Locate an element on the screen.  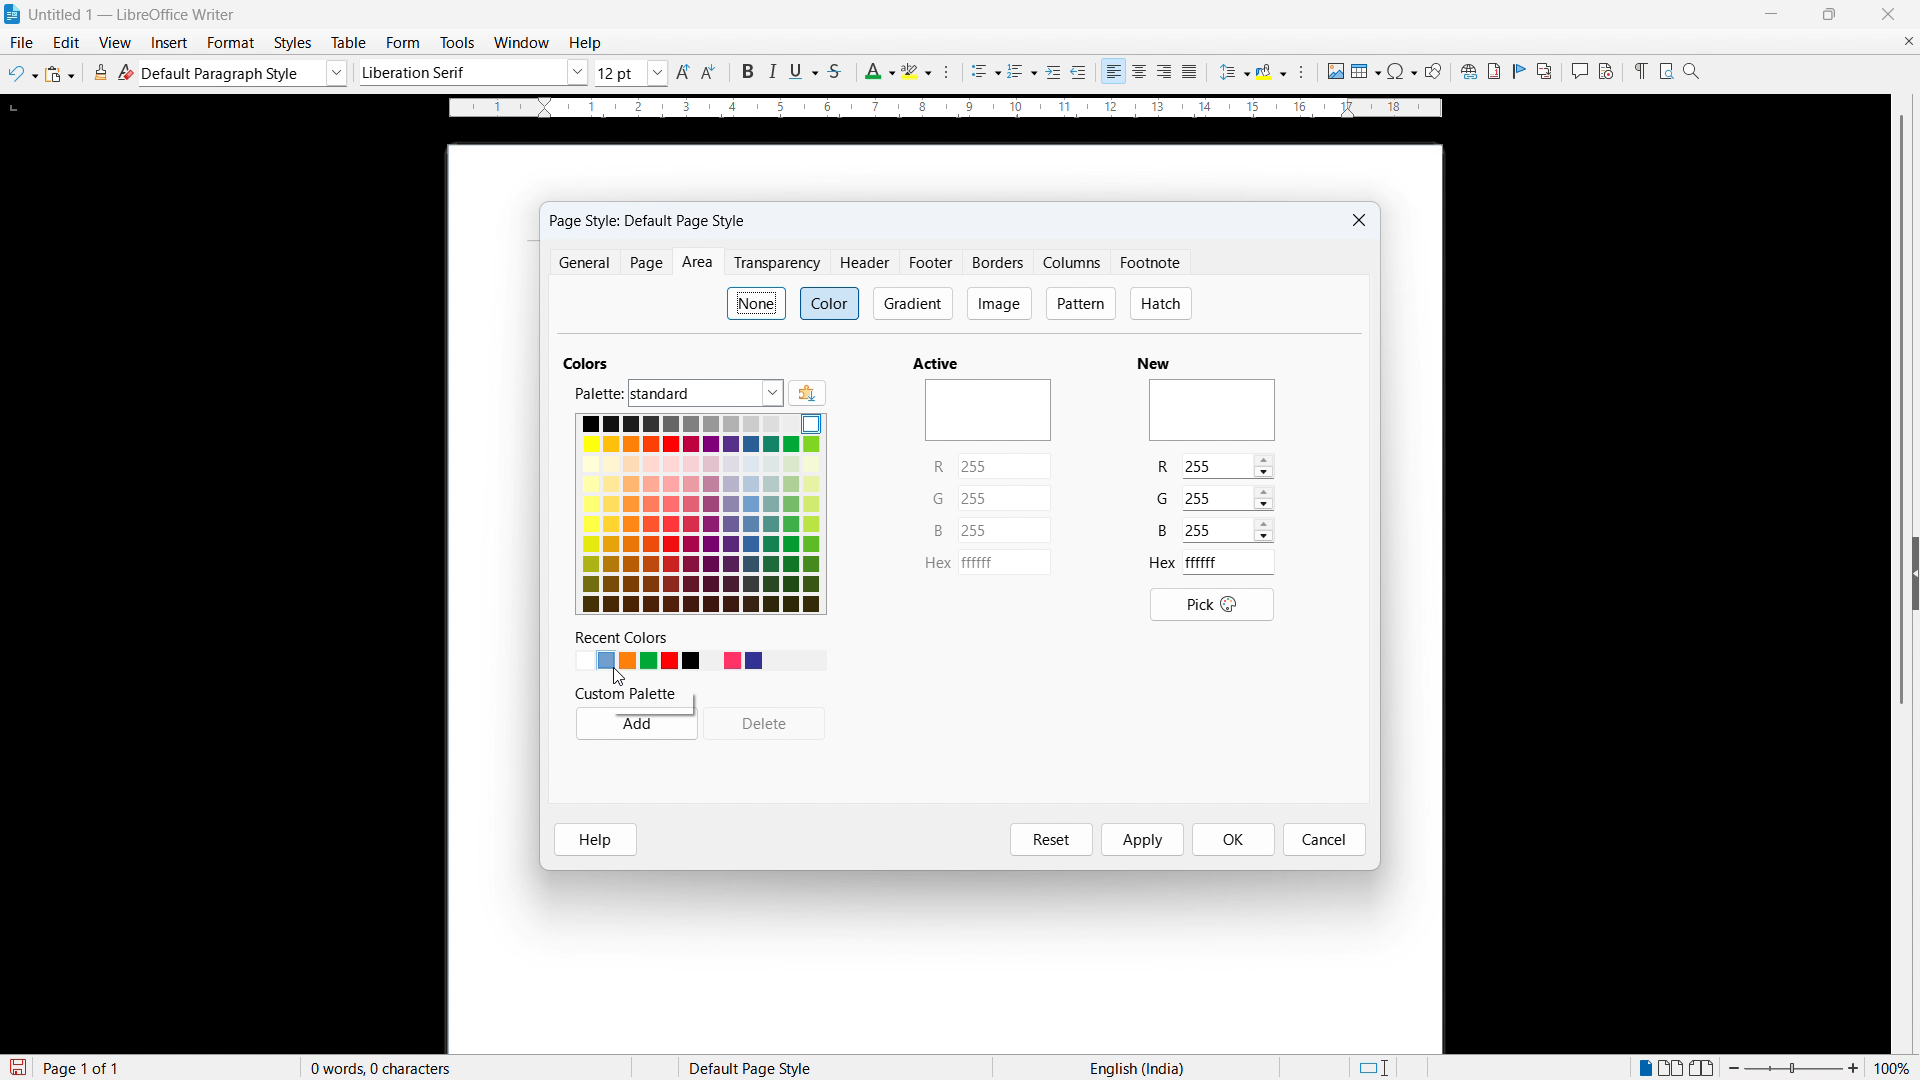
Image  is located at coordinates (1001, 305).